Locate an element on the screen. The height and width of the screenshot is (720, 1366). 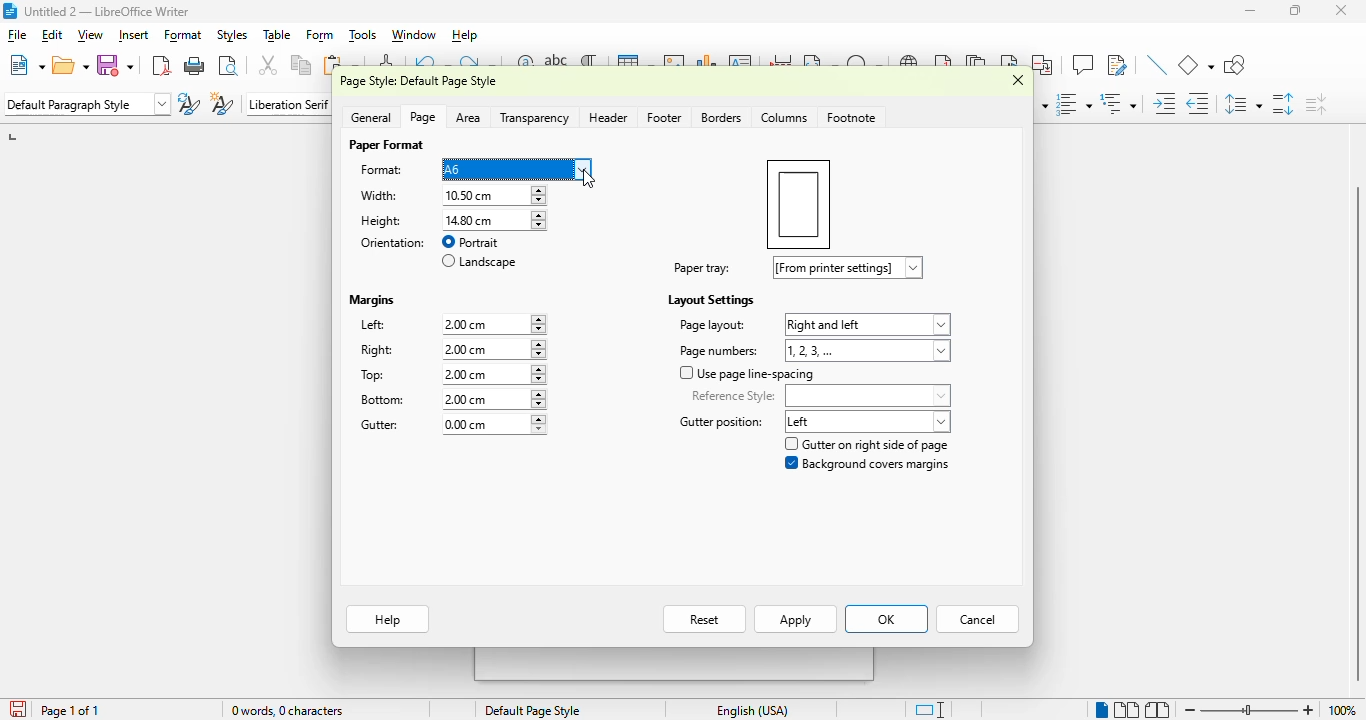
set line spacing is located at coordinates (1243, 103).